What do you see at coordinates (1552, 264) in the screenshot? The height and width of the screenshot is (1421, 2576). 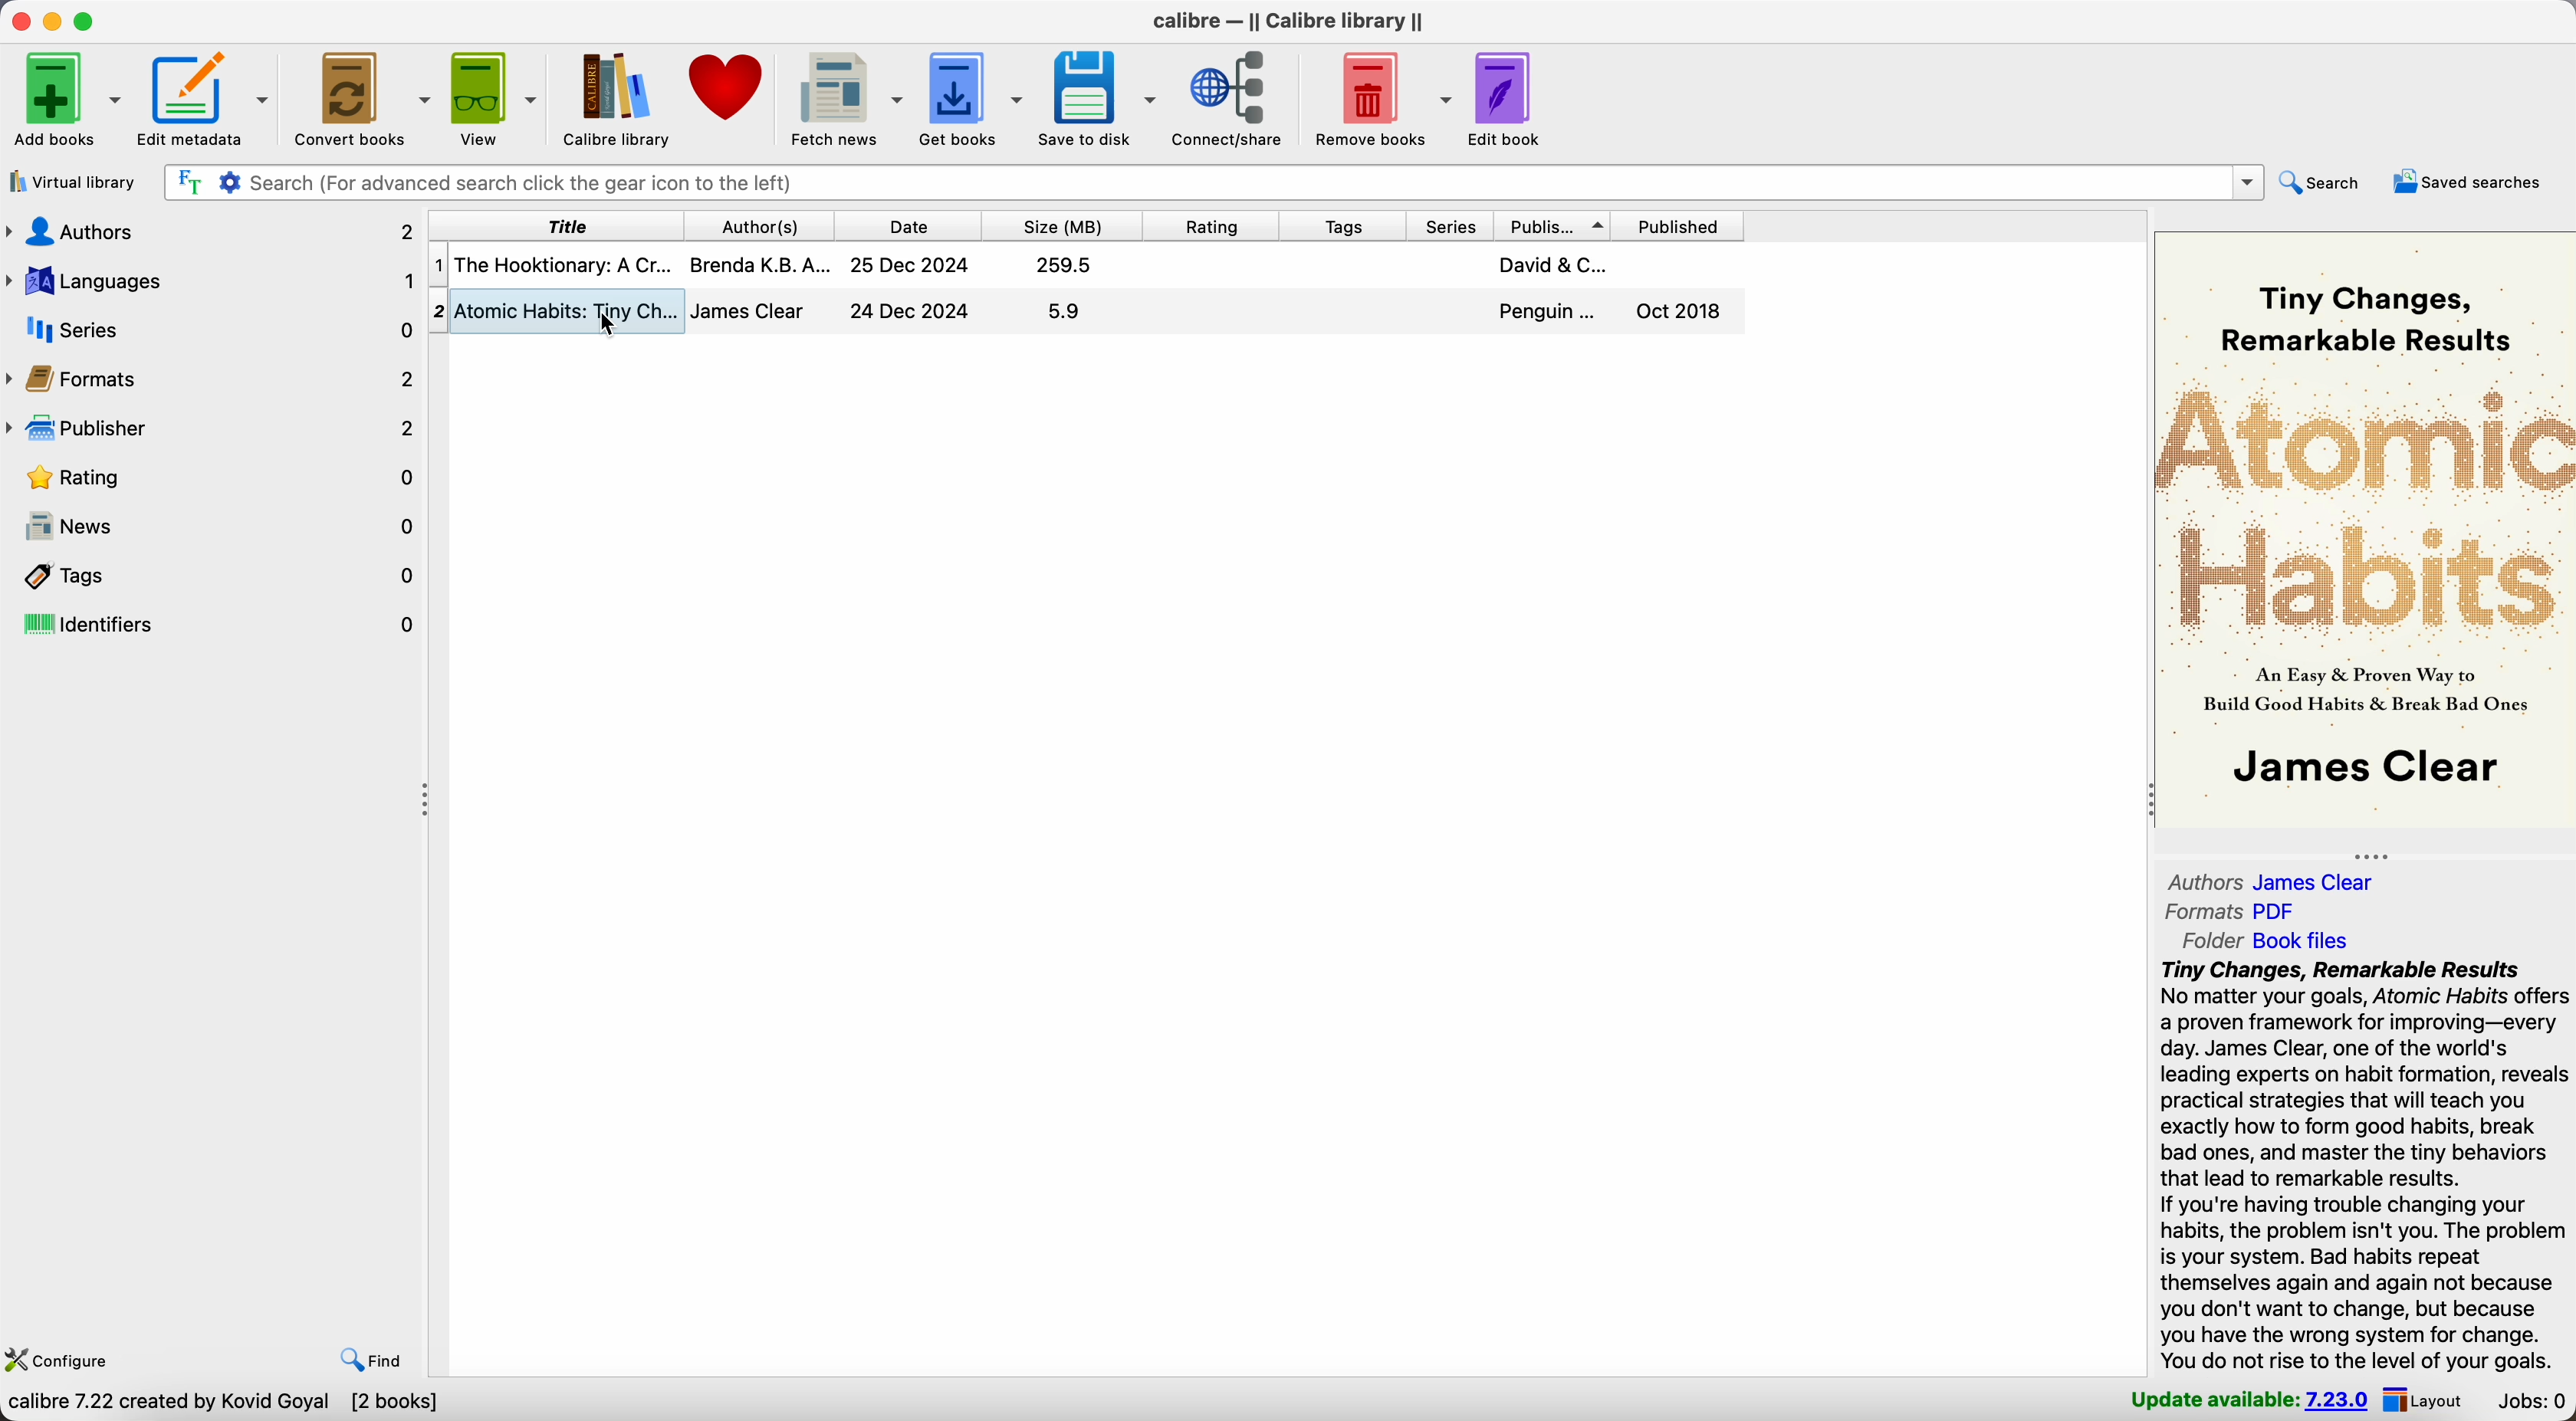 I see `David & C` at bounding box center [1552, 264].